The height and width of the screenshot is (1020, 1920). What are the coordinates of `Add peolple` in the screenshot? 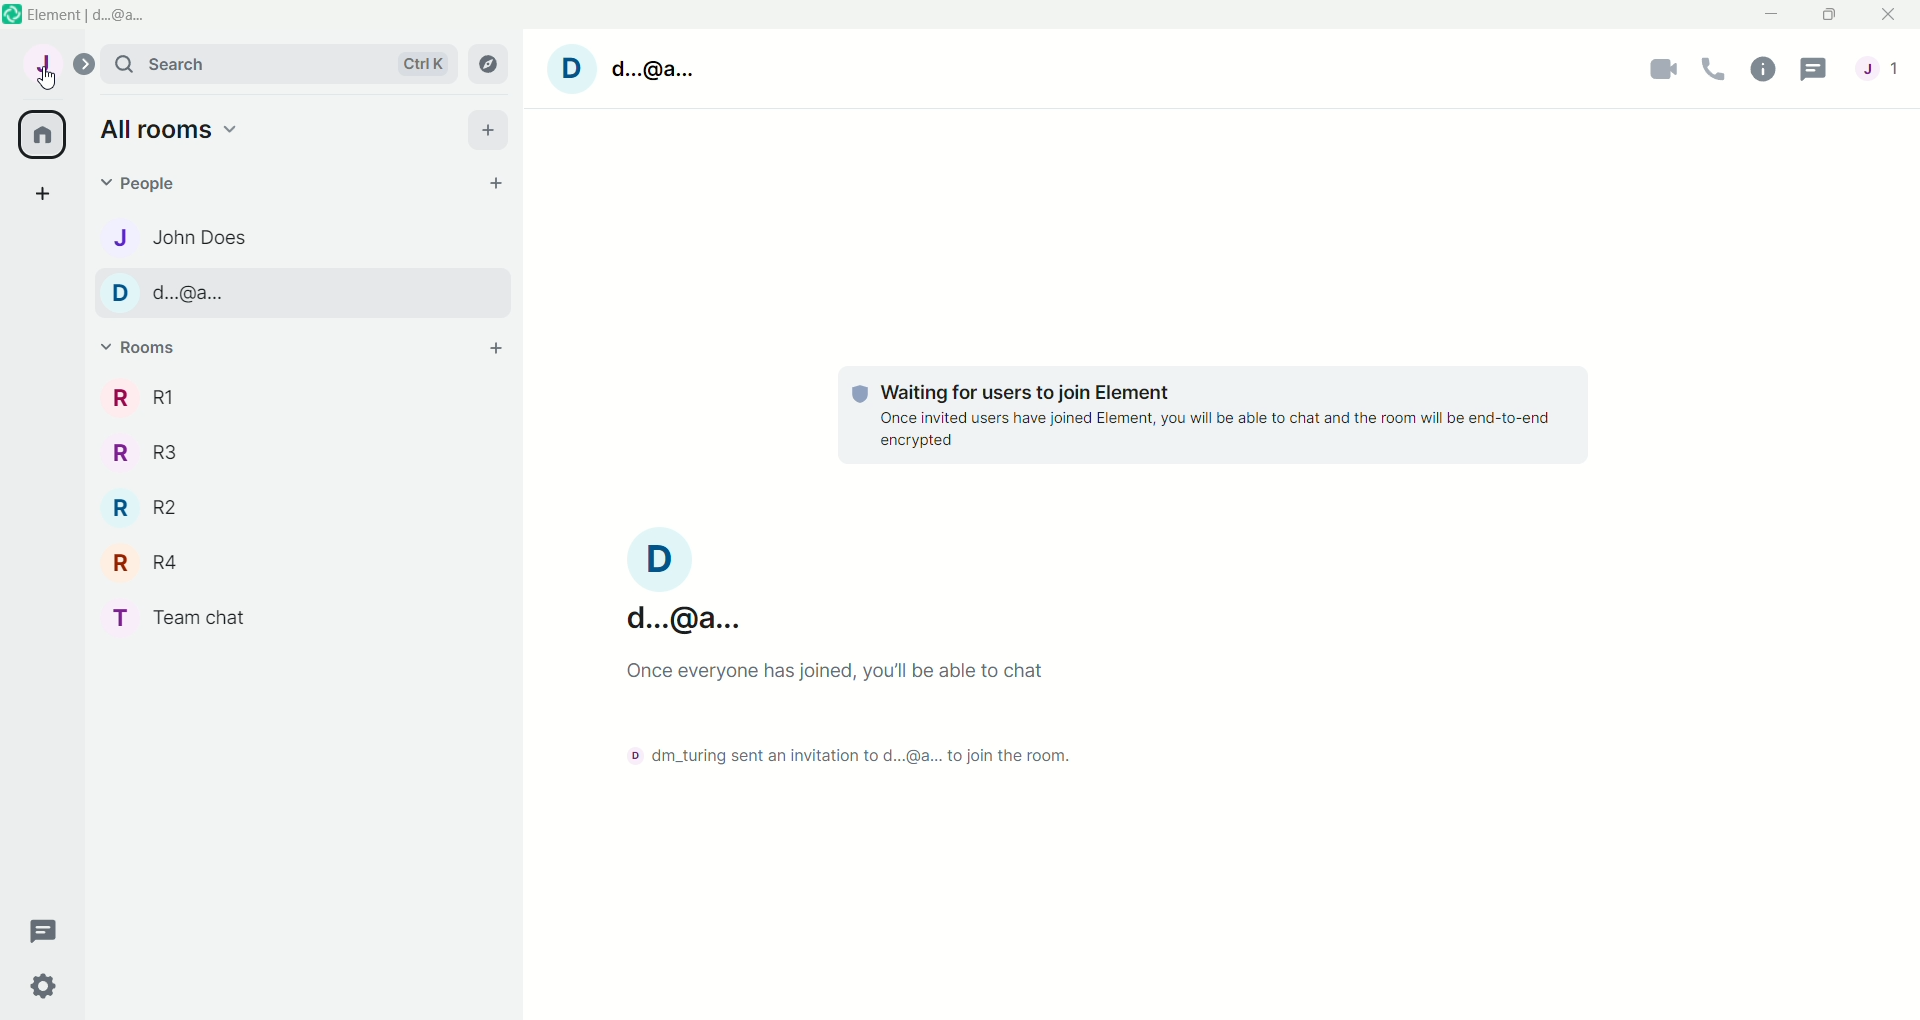 It's located at (497, 182).